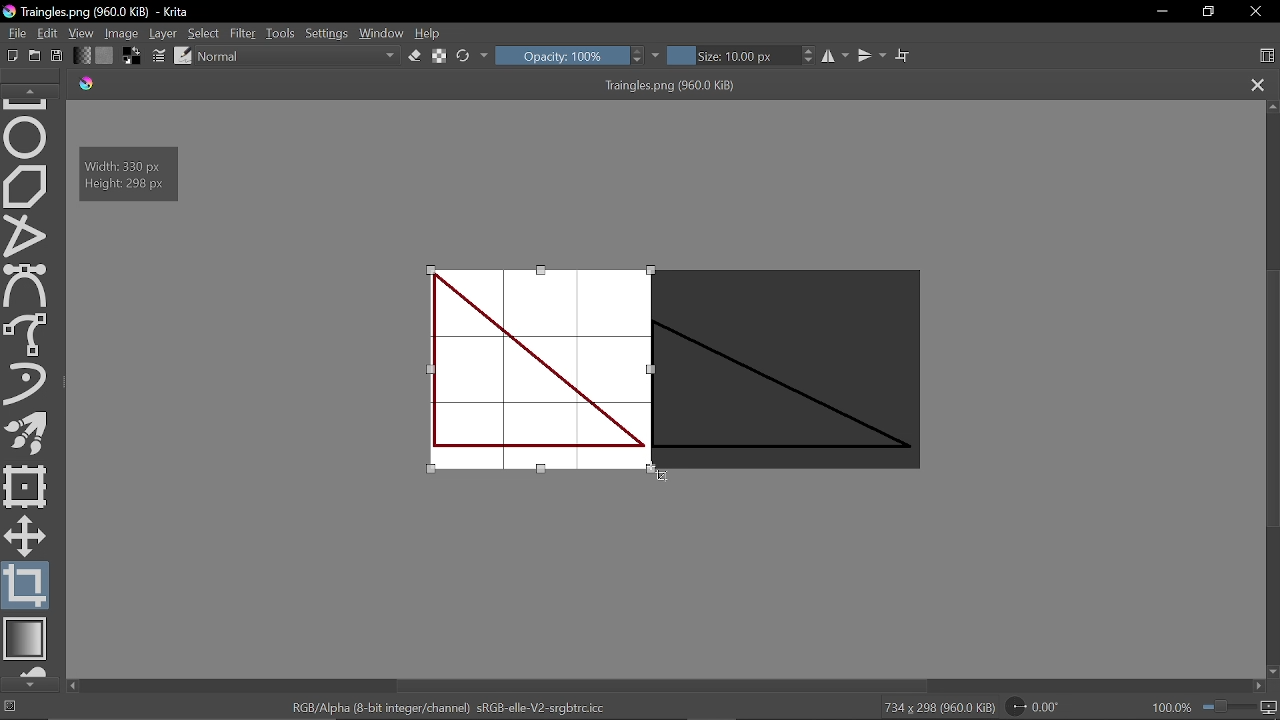  What do you see at coordinates (539, 371) in the screenshot?
I see `Cropped image` at bounding box center [539, 371].